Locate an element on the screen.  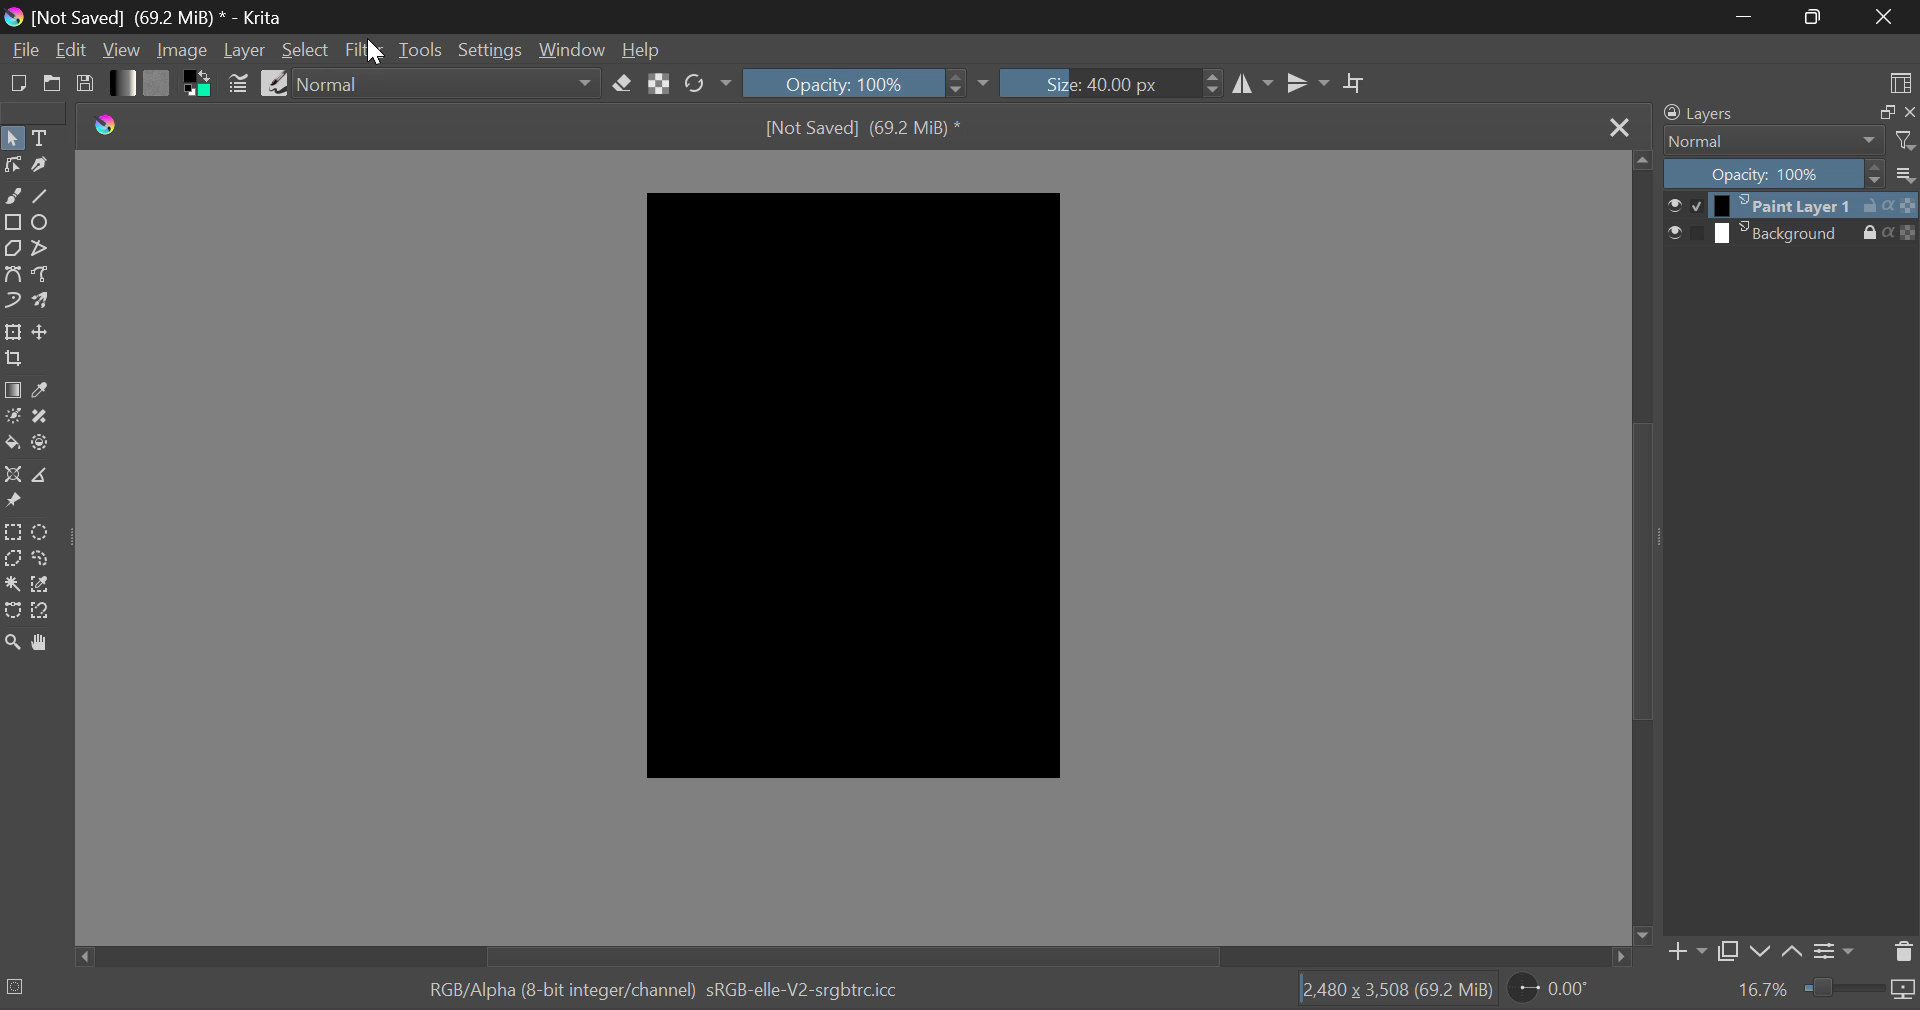
[not saved] (69.2 mib)* is located at coordinates (868, 126).